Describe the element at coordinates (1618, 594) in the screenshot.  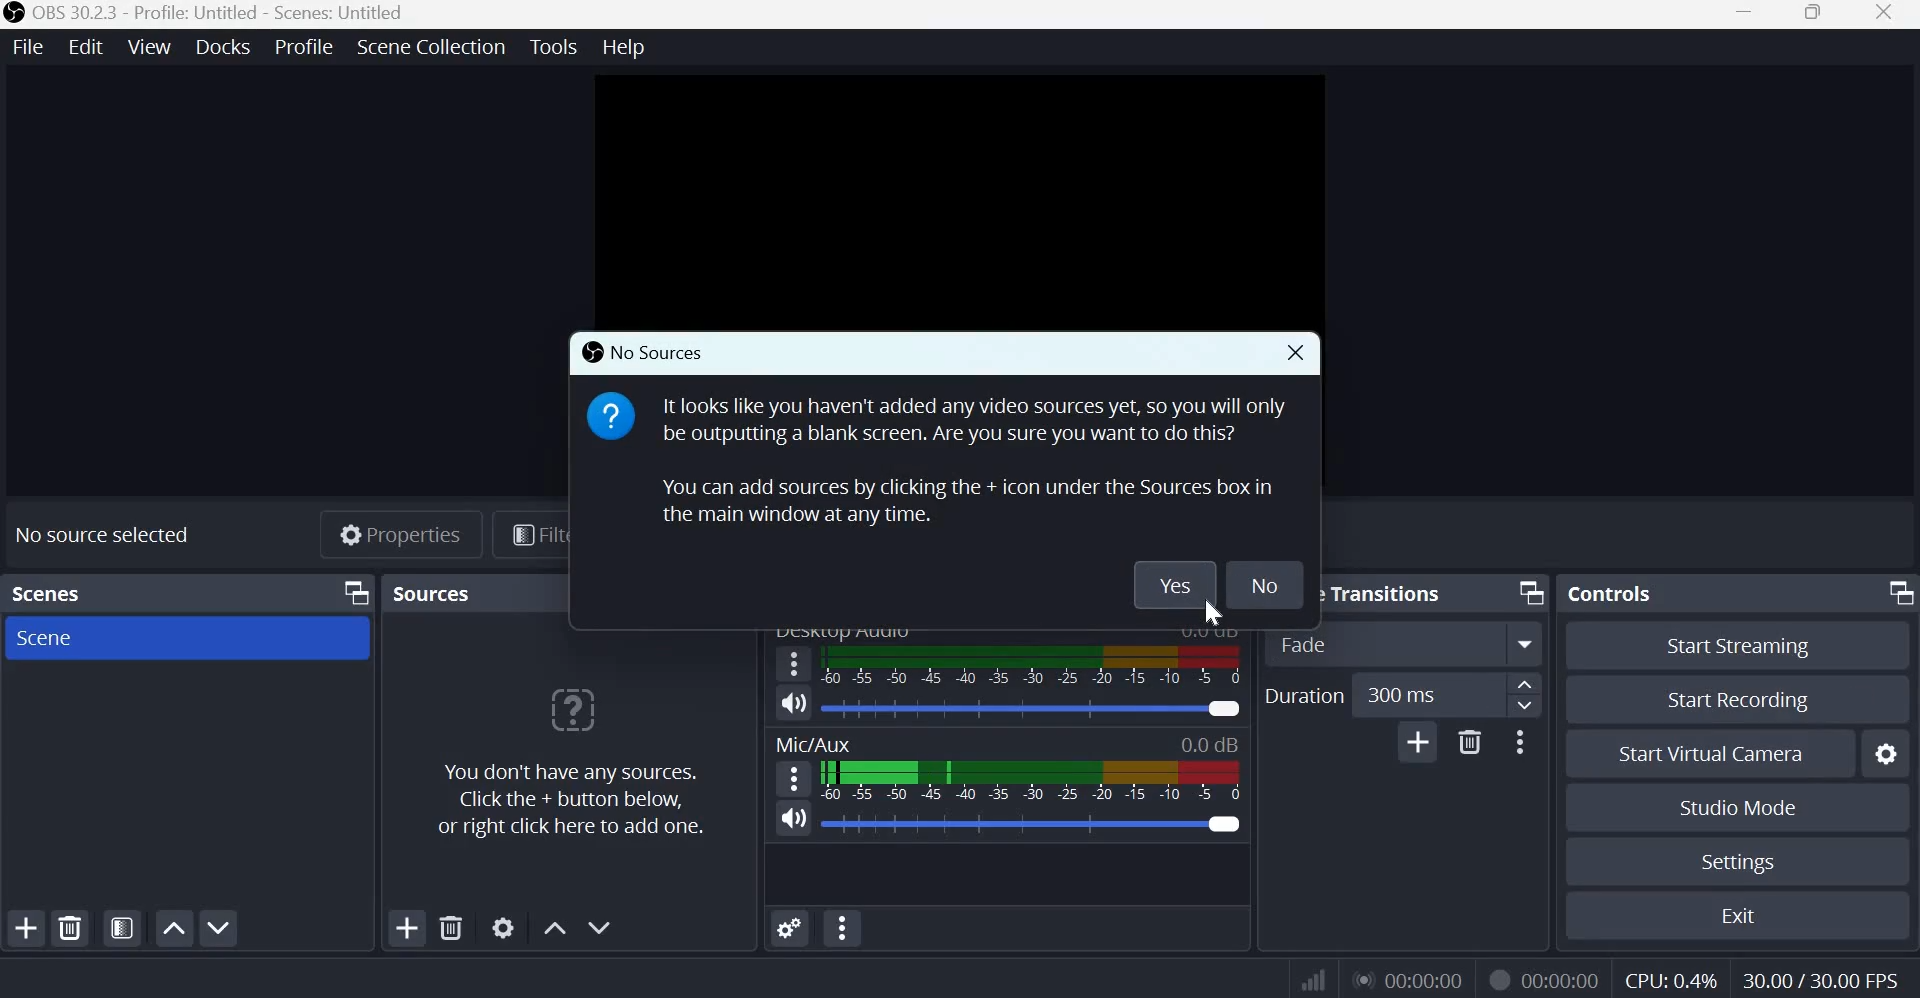
I see `Controls` at that location.